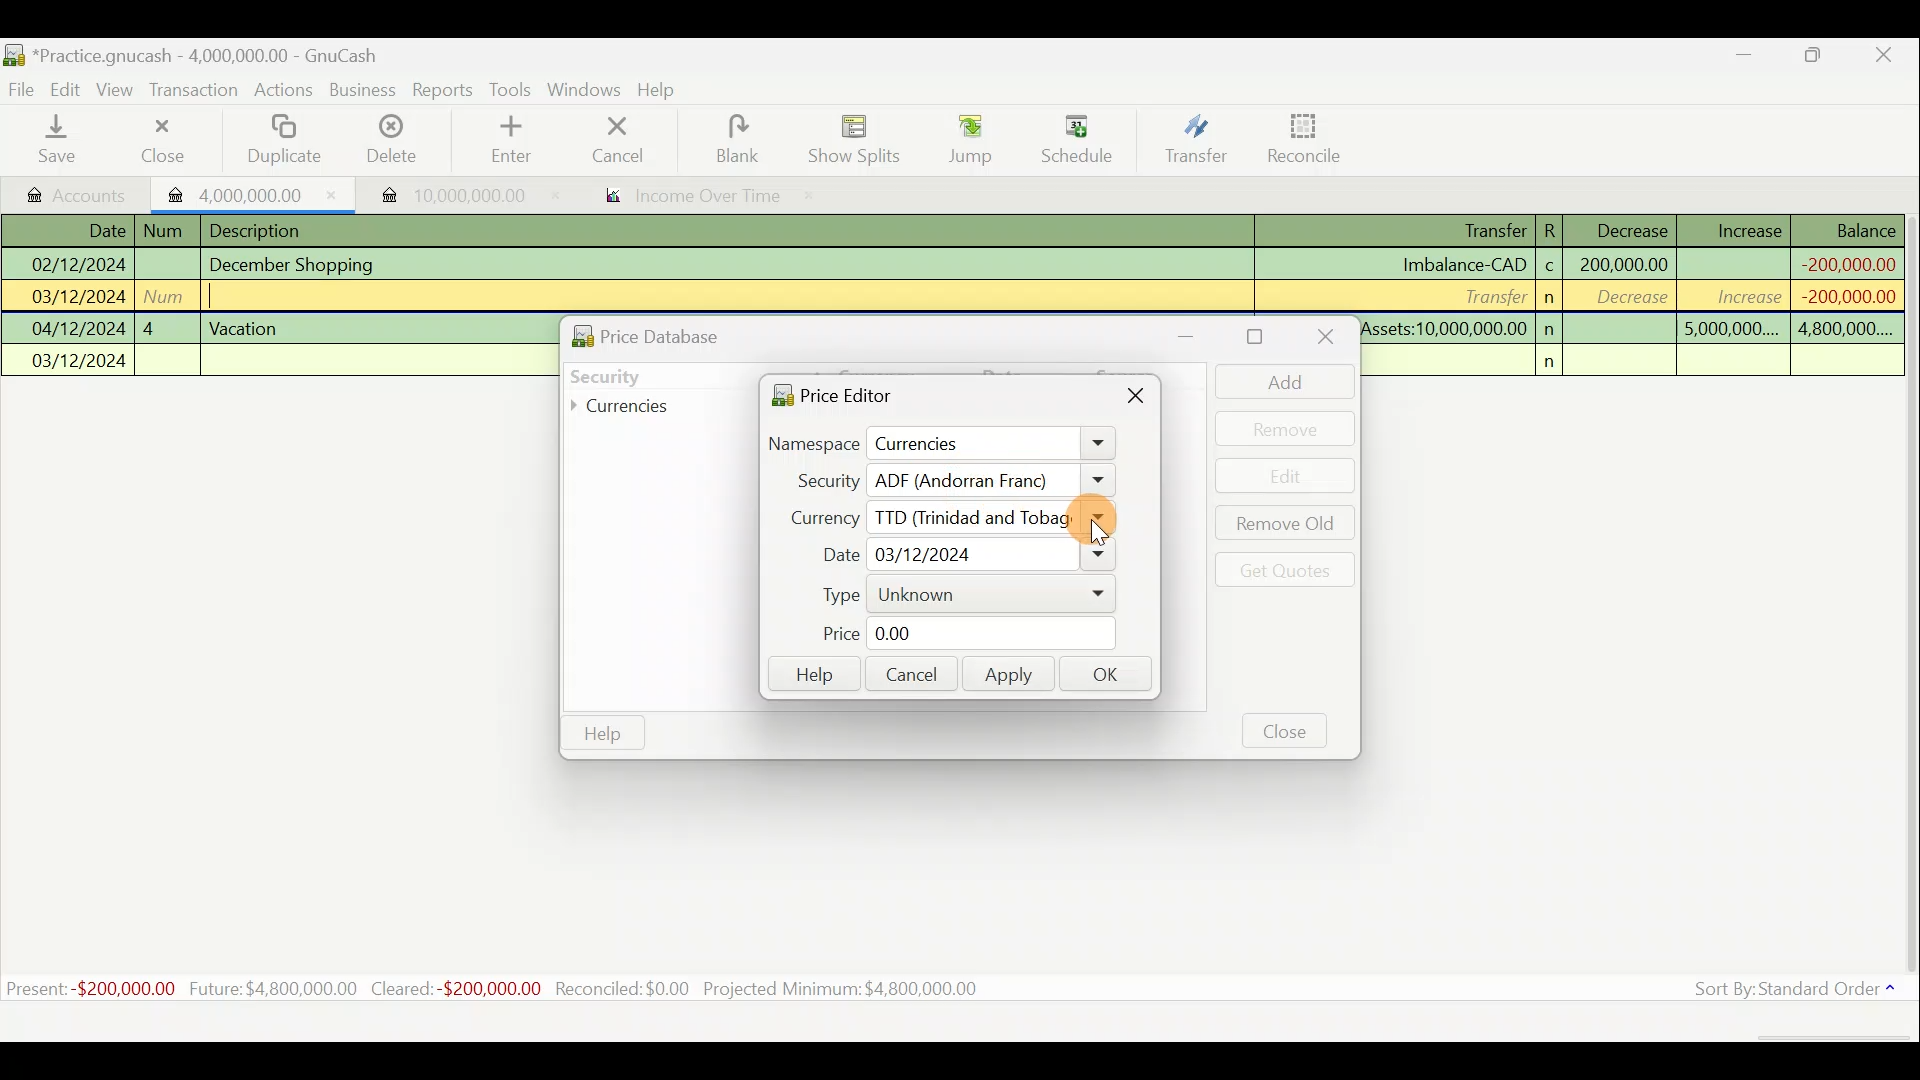  What do you see at coordinates (1626, 299) in the screenshot?
I see `decrease` at bounding box center [1626, 299].